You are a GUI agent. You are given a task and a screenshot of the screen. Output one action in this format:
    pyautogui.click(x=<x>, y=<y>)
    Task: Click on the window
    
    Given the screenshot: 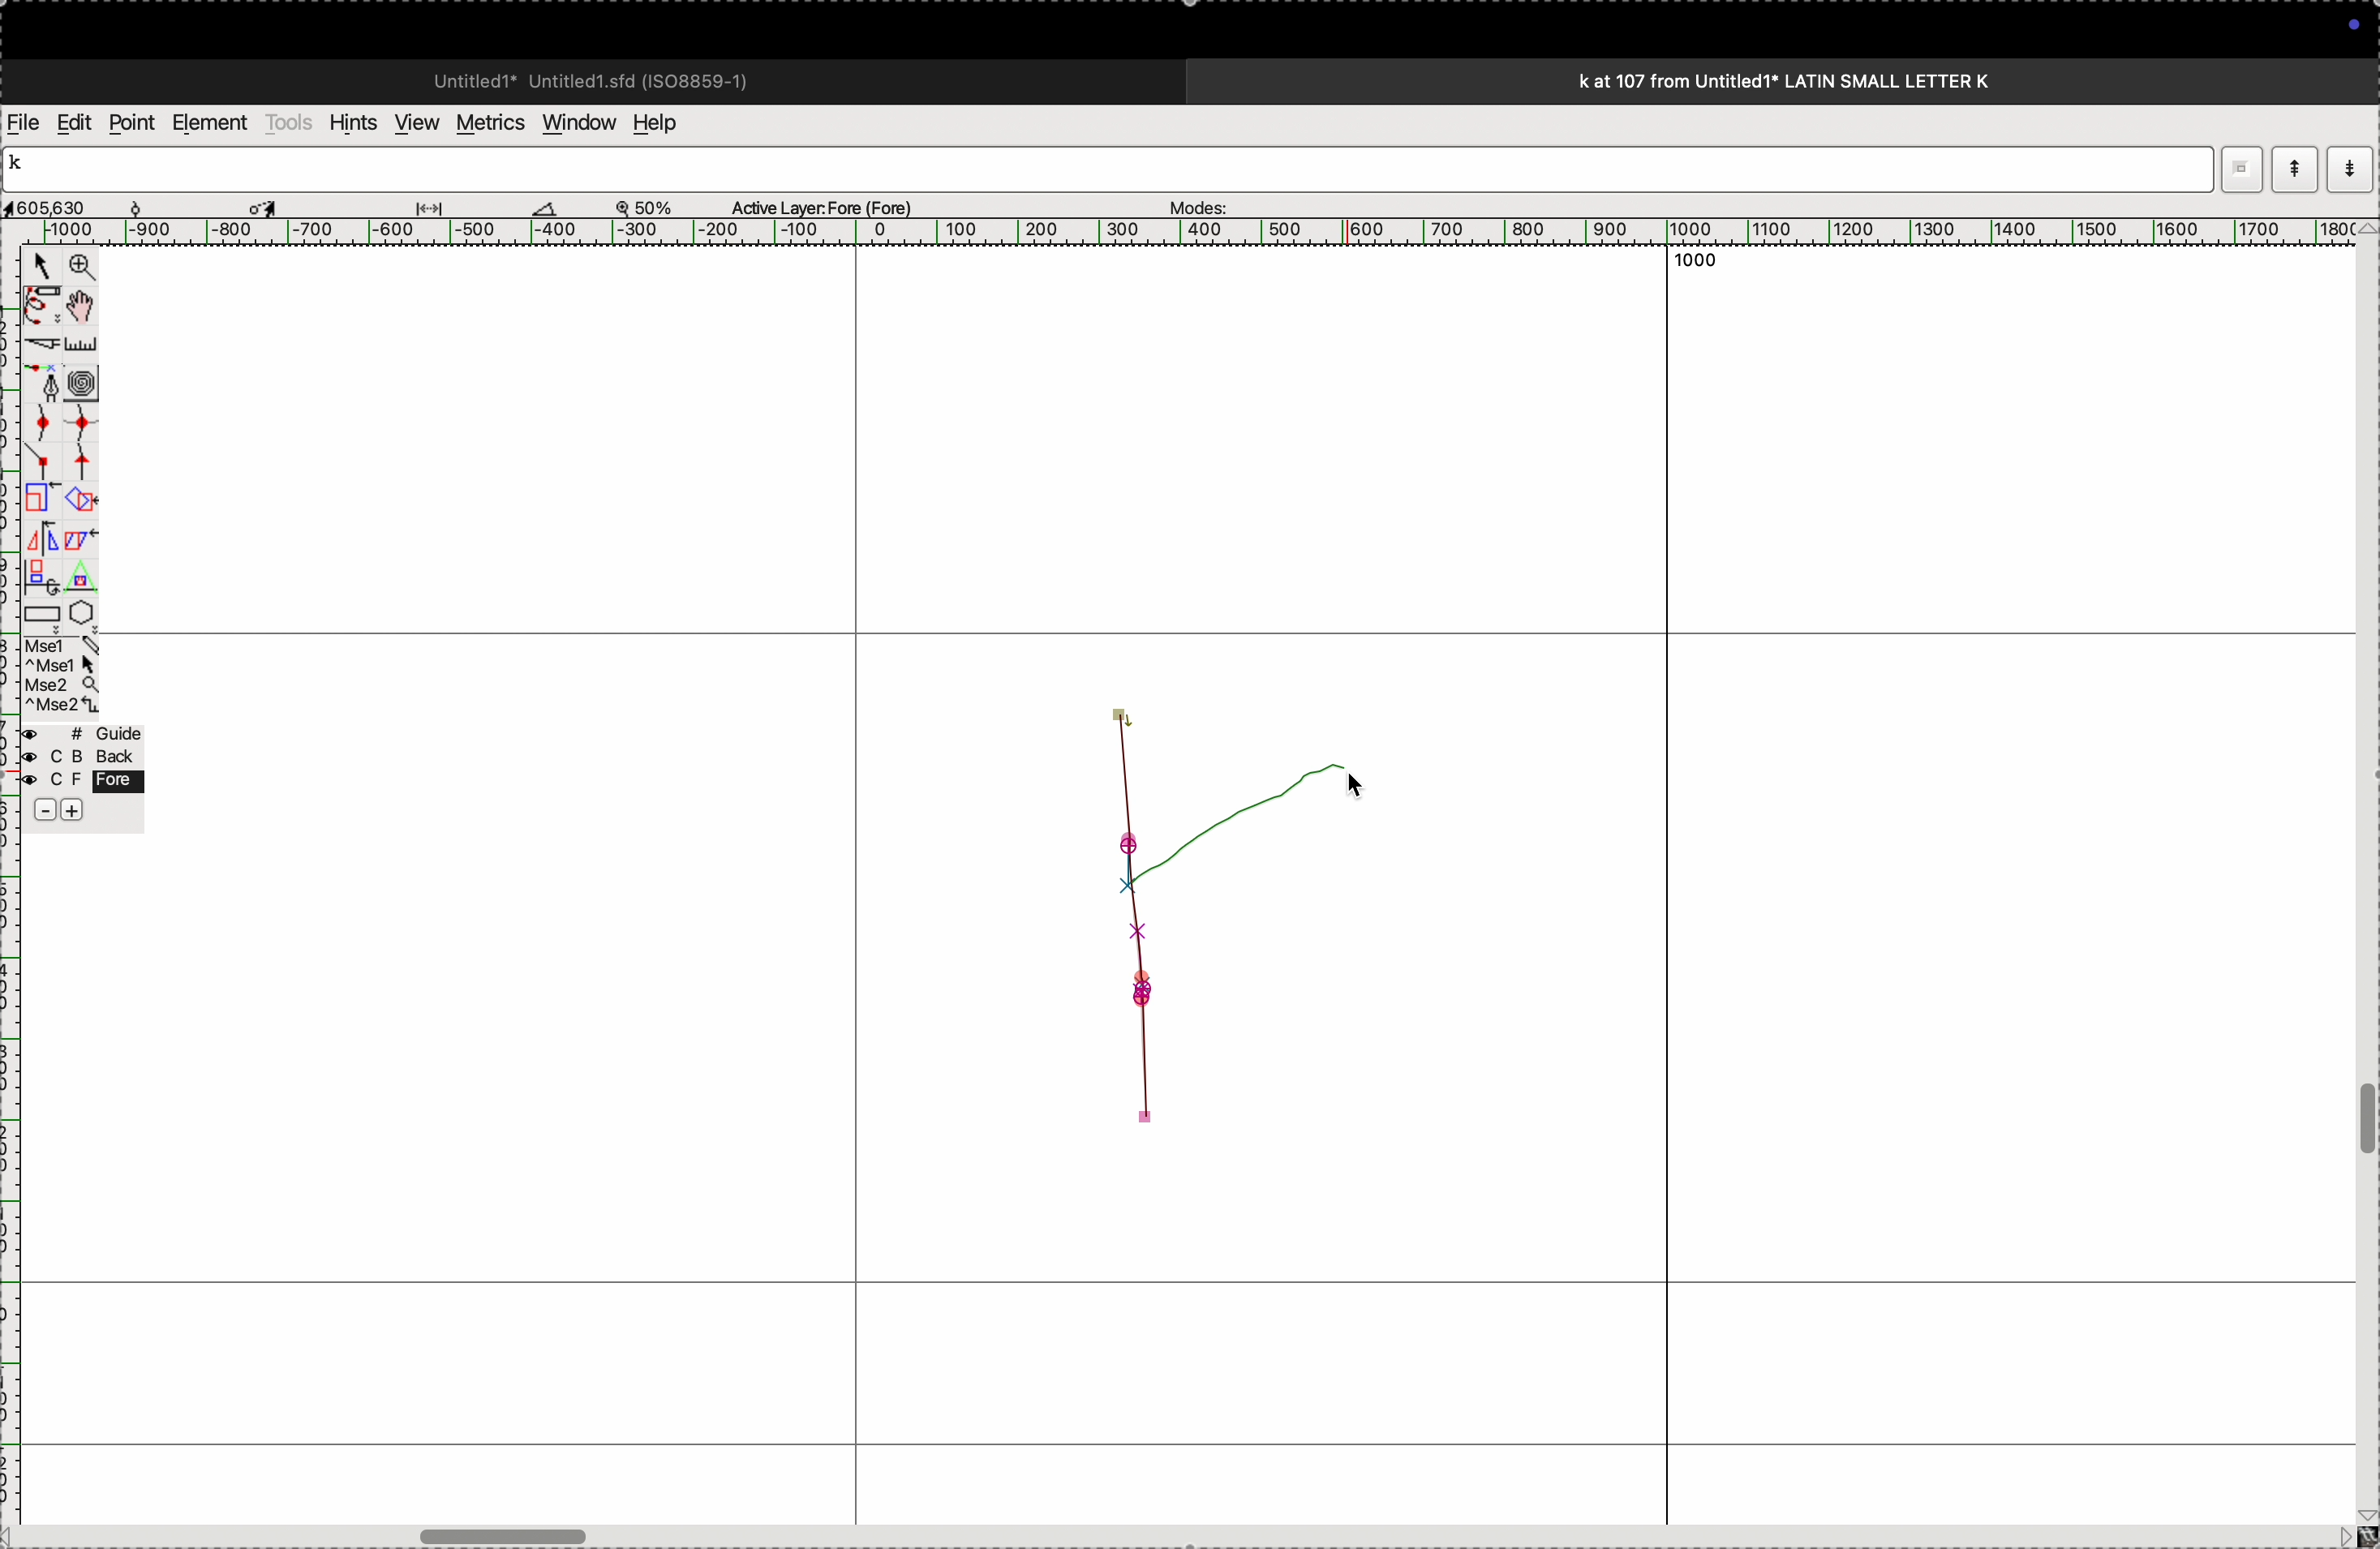 What is the action you would take?
    pyautogui.click(x=575, y=121)
    